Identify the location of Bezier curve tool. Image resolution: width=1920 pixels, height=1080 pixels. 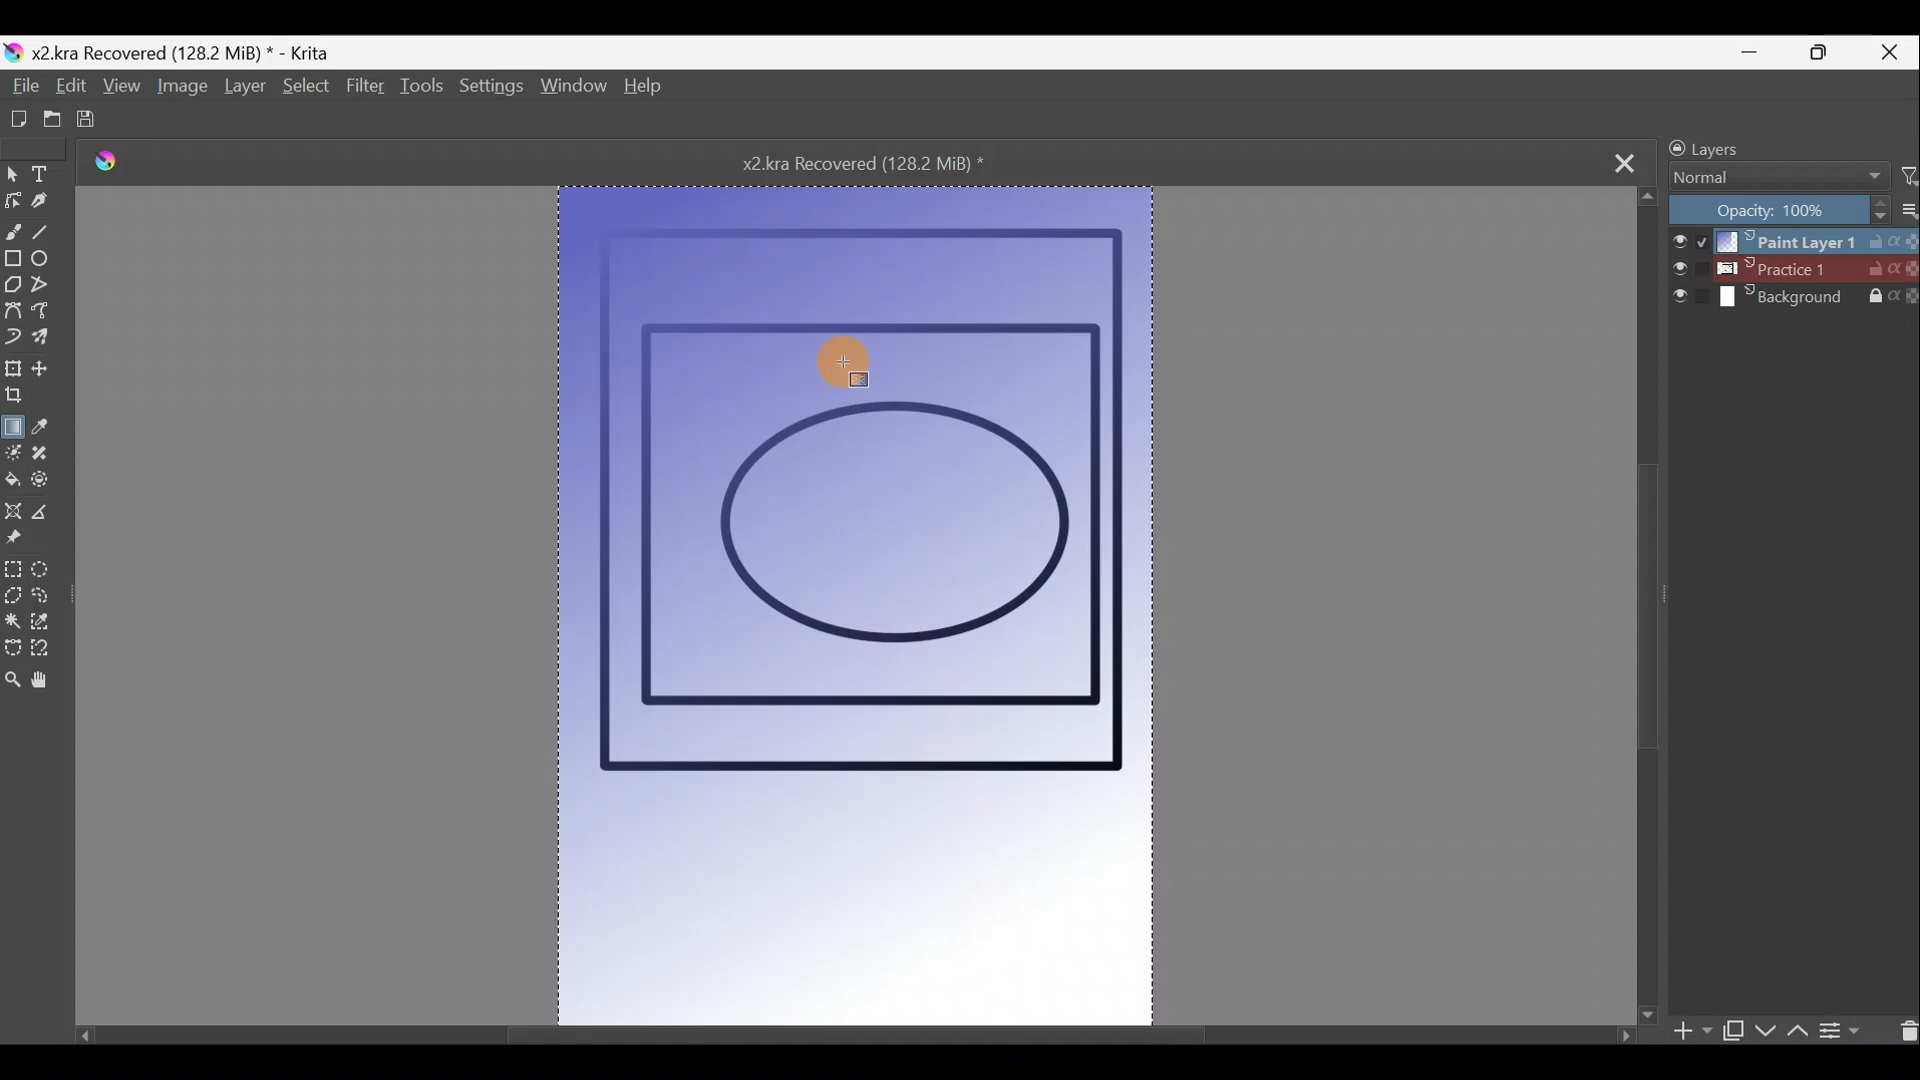
(13, 313).